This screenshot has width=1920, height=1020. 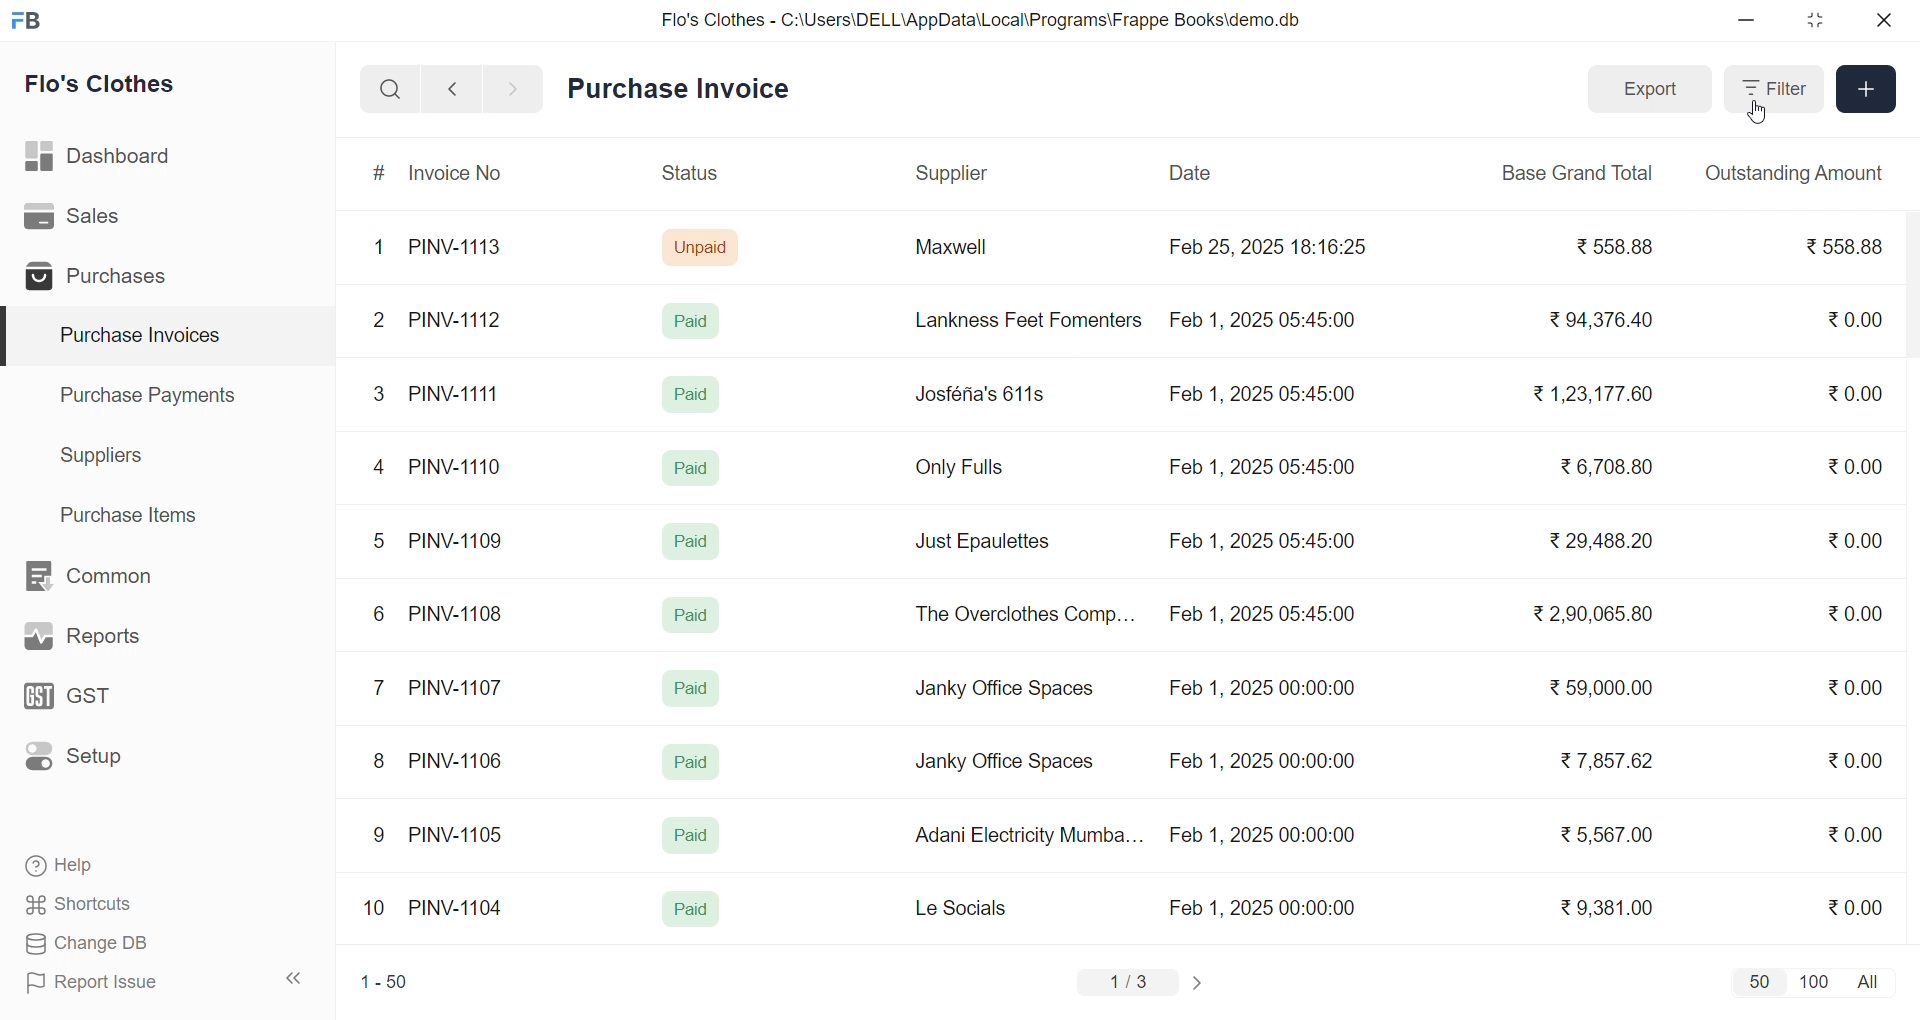 What do you see at coordinates (1855, 760) in the screenshot?
I see `₹0.00` at bounding box center [1855, 760].